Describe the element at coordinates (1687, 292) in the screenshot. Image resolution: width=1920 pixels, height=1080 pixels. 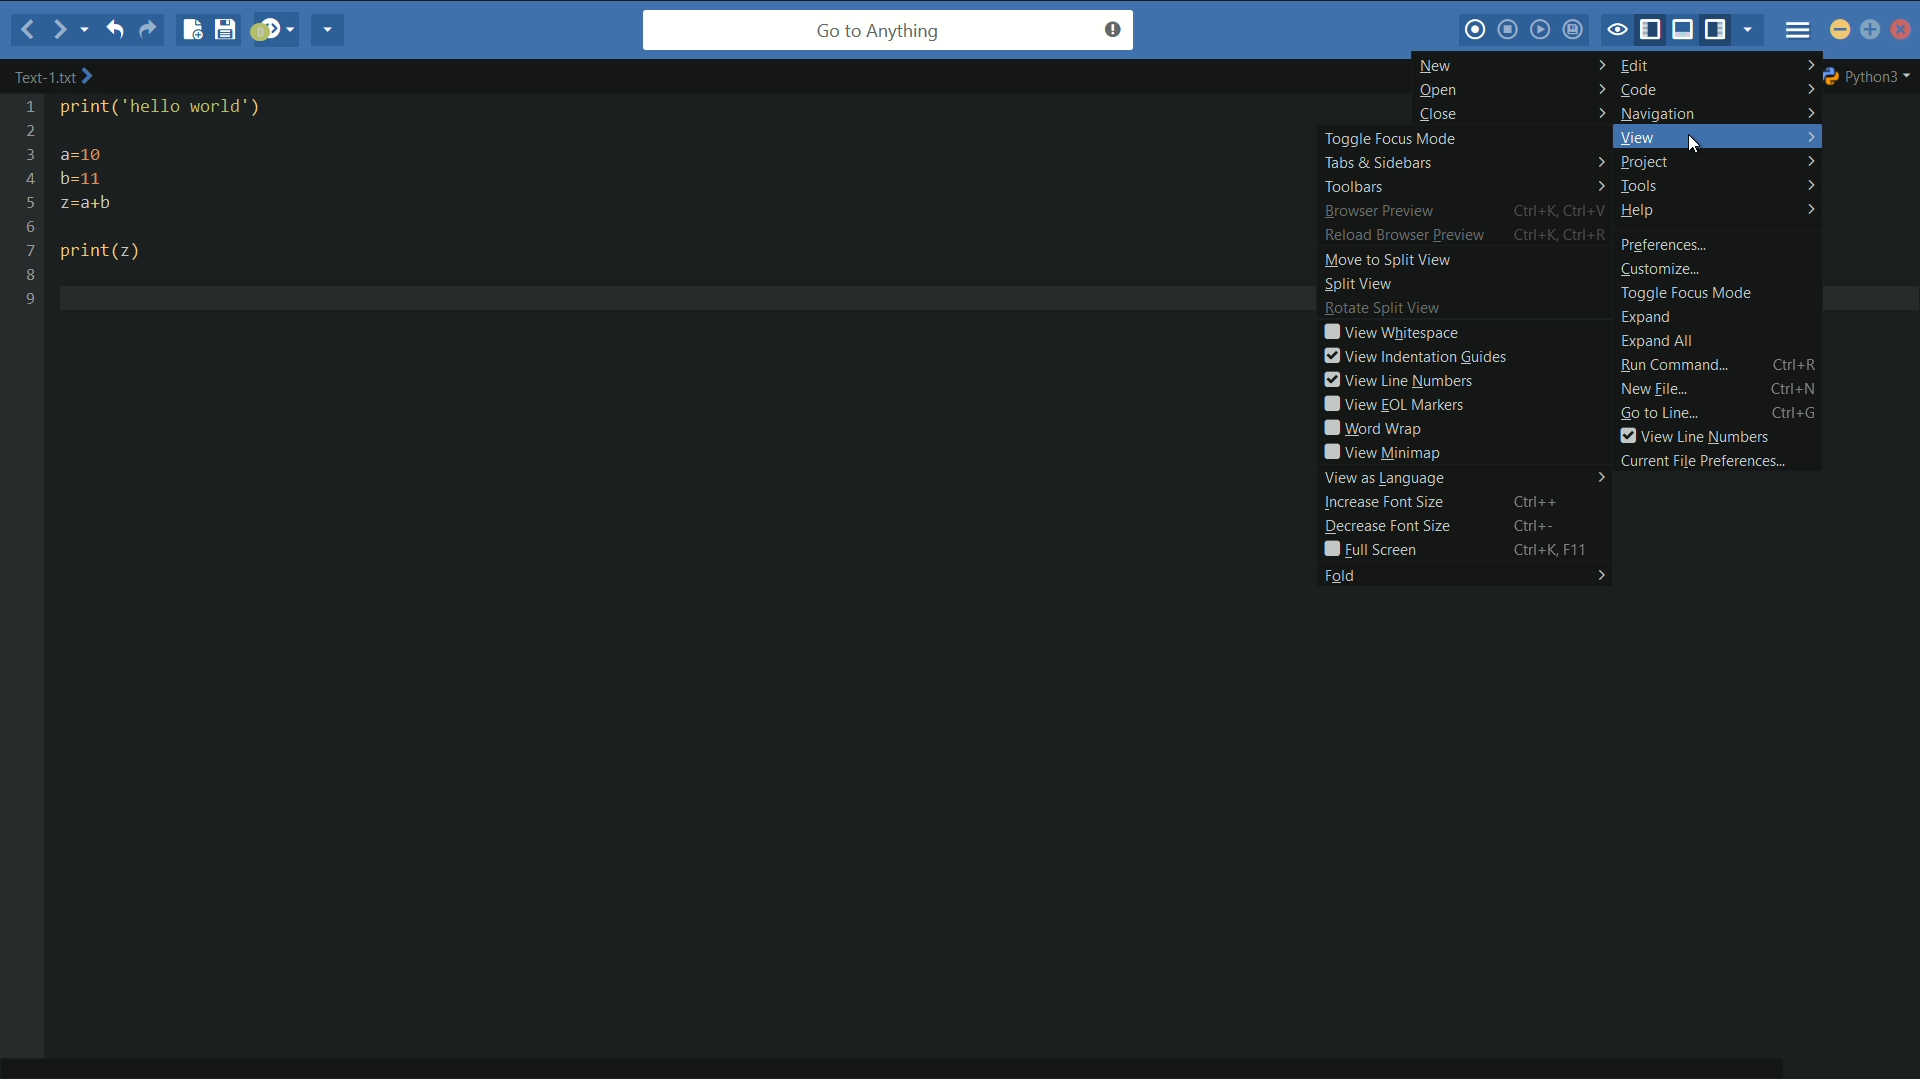
I see `toggle focus mode` at that location.